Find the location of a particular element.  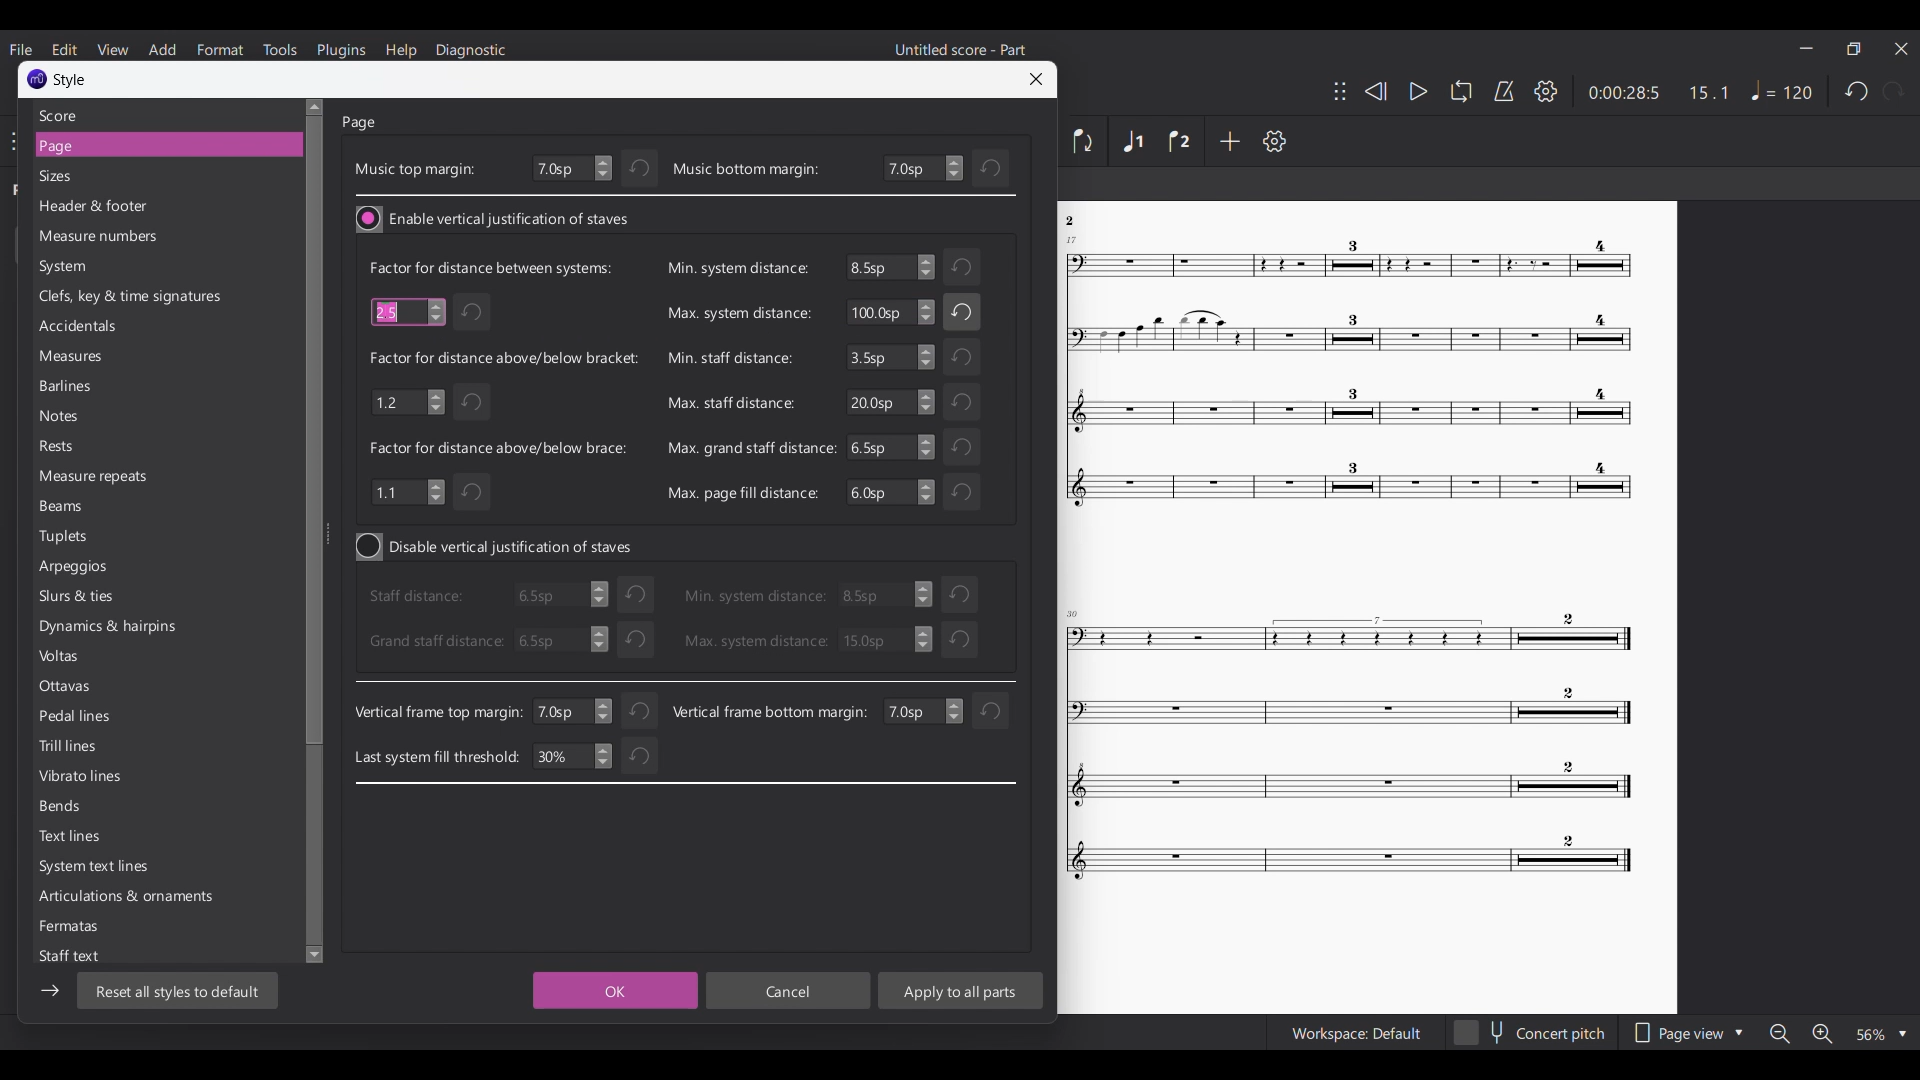

Voice 1 is located at coordinates (1132, 141).